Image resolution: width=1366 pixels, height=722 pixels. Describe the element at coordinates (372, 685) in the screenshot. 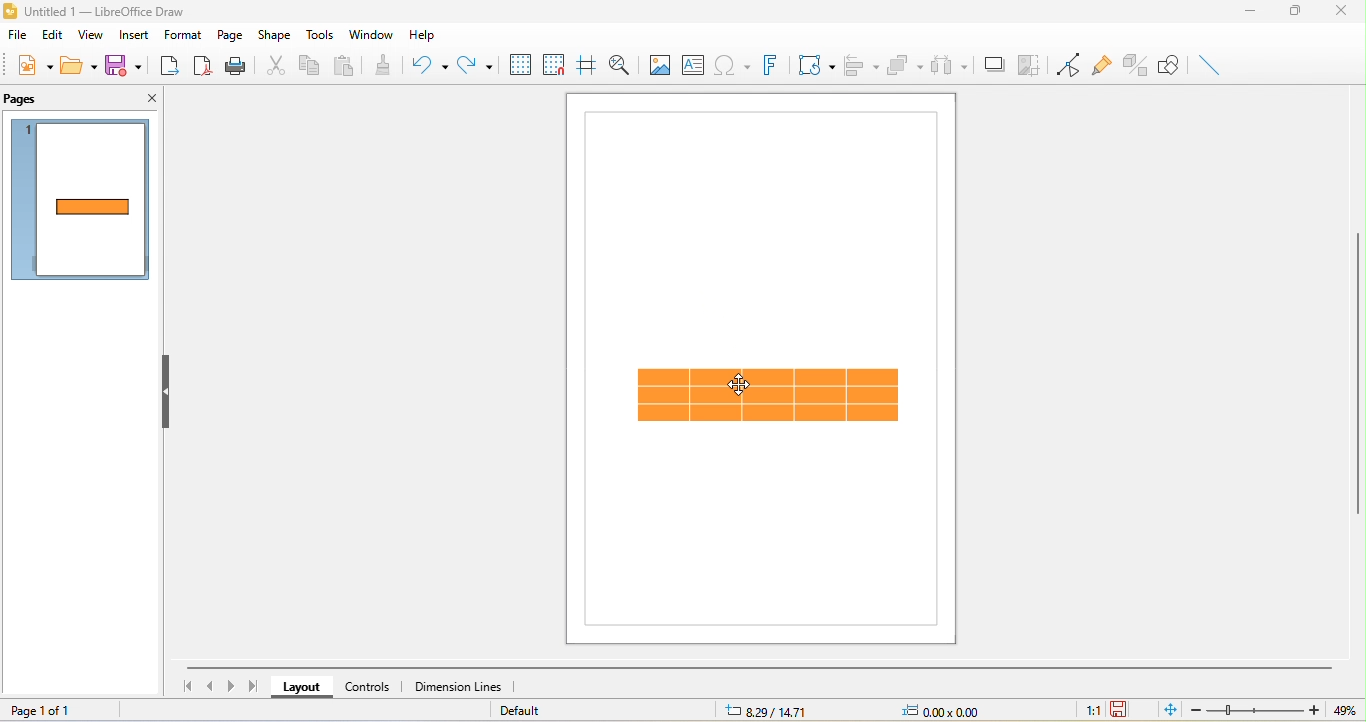

I see `controls` at that location.